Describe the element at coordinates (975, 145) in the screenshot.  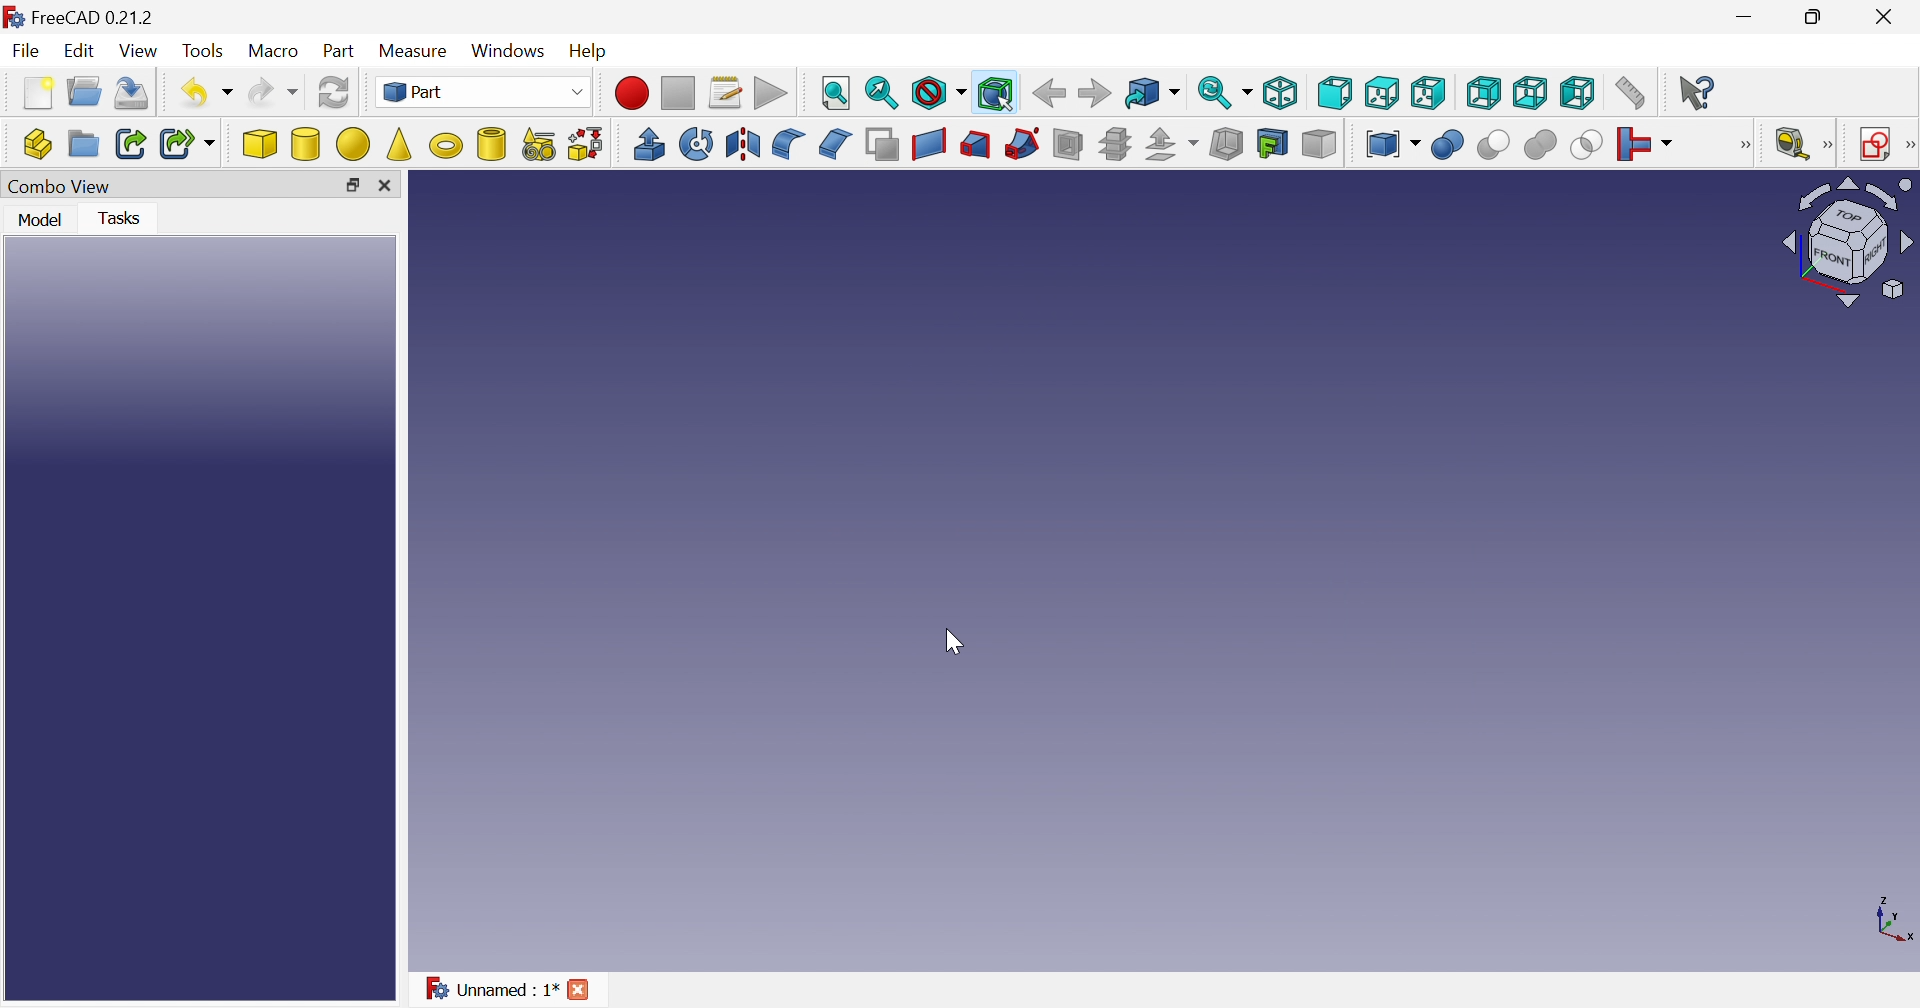
I see `Loft...` at that location.